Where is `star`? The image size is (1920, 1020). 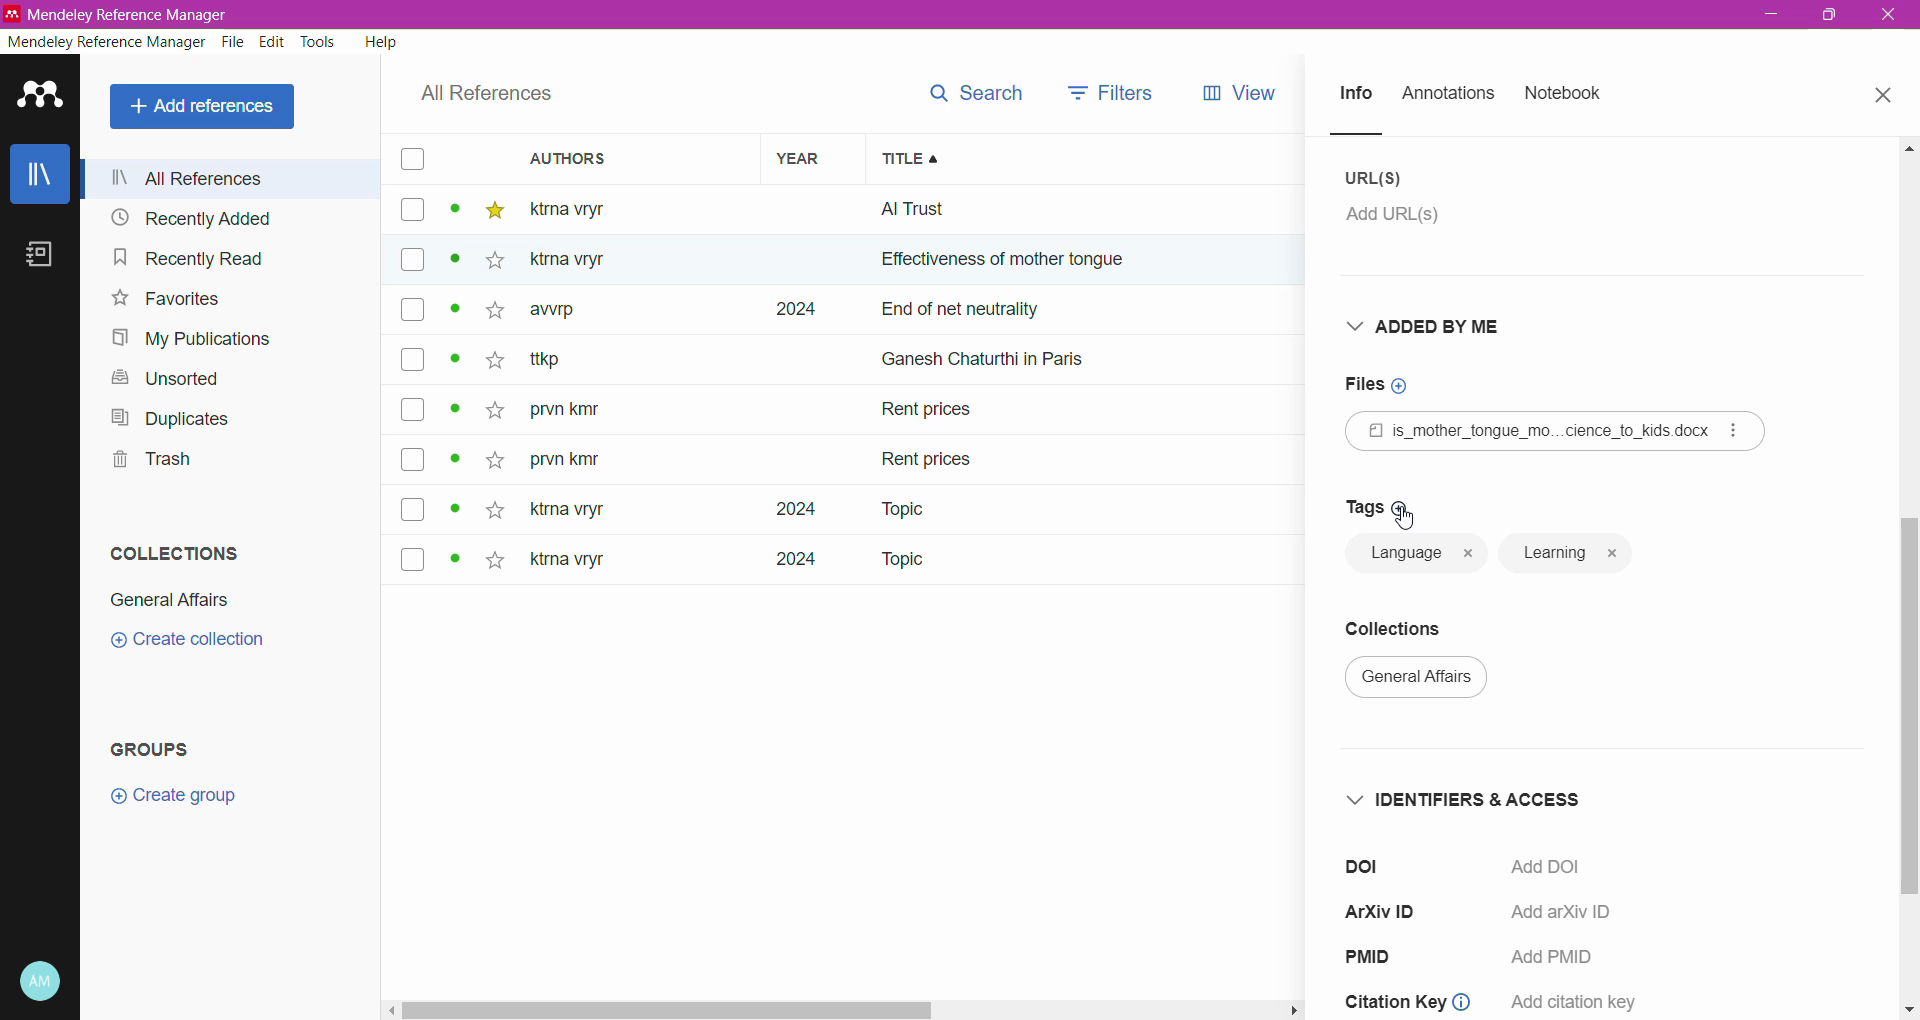
star is located at coordinates (491, 364).